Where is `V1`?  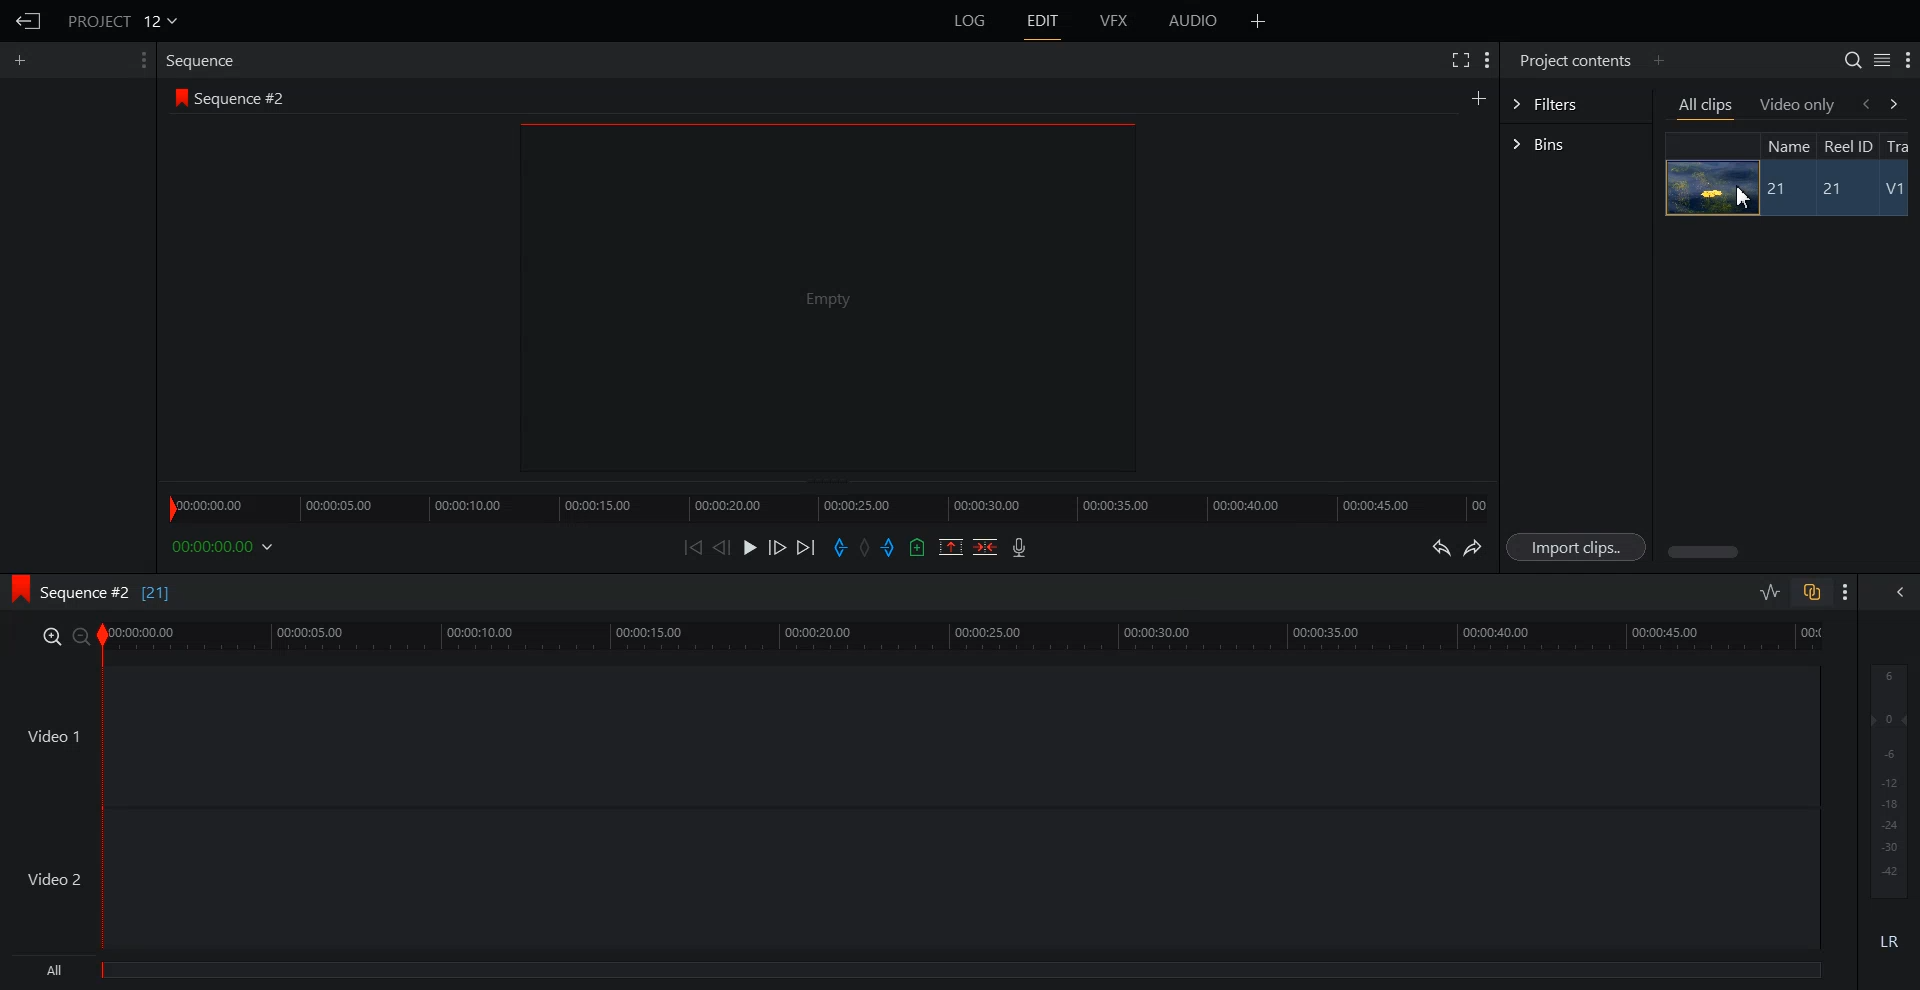 V1 is located at coordinates (1897, 191).